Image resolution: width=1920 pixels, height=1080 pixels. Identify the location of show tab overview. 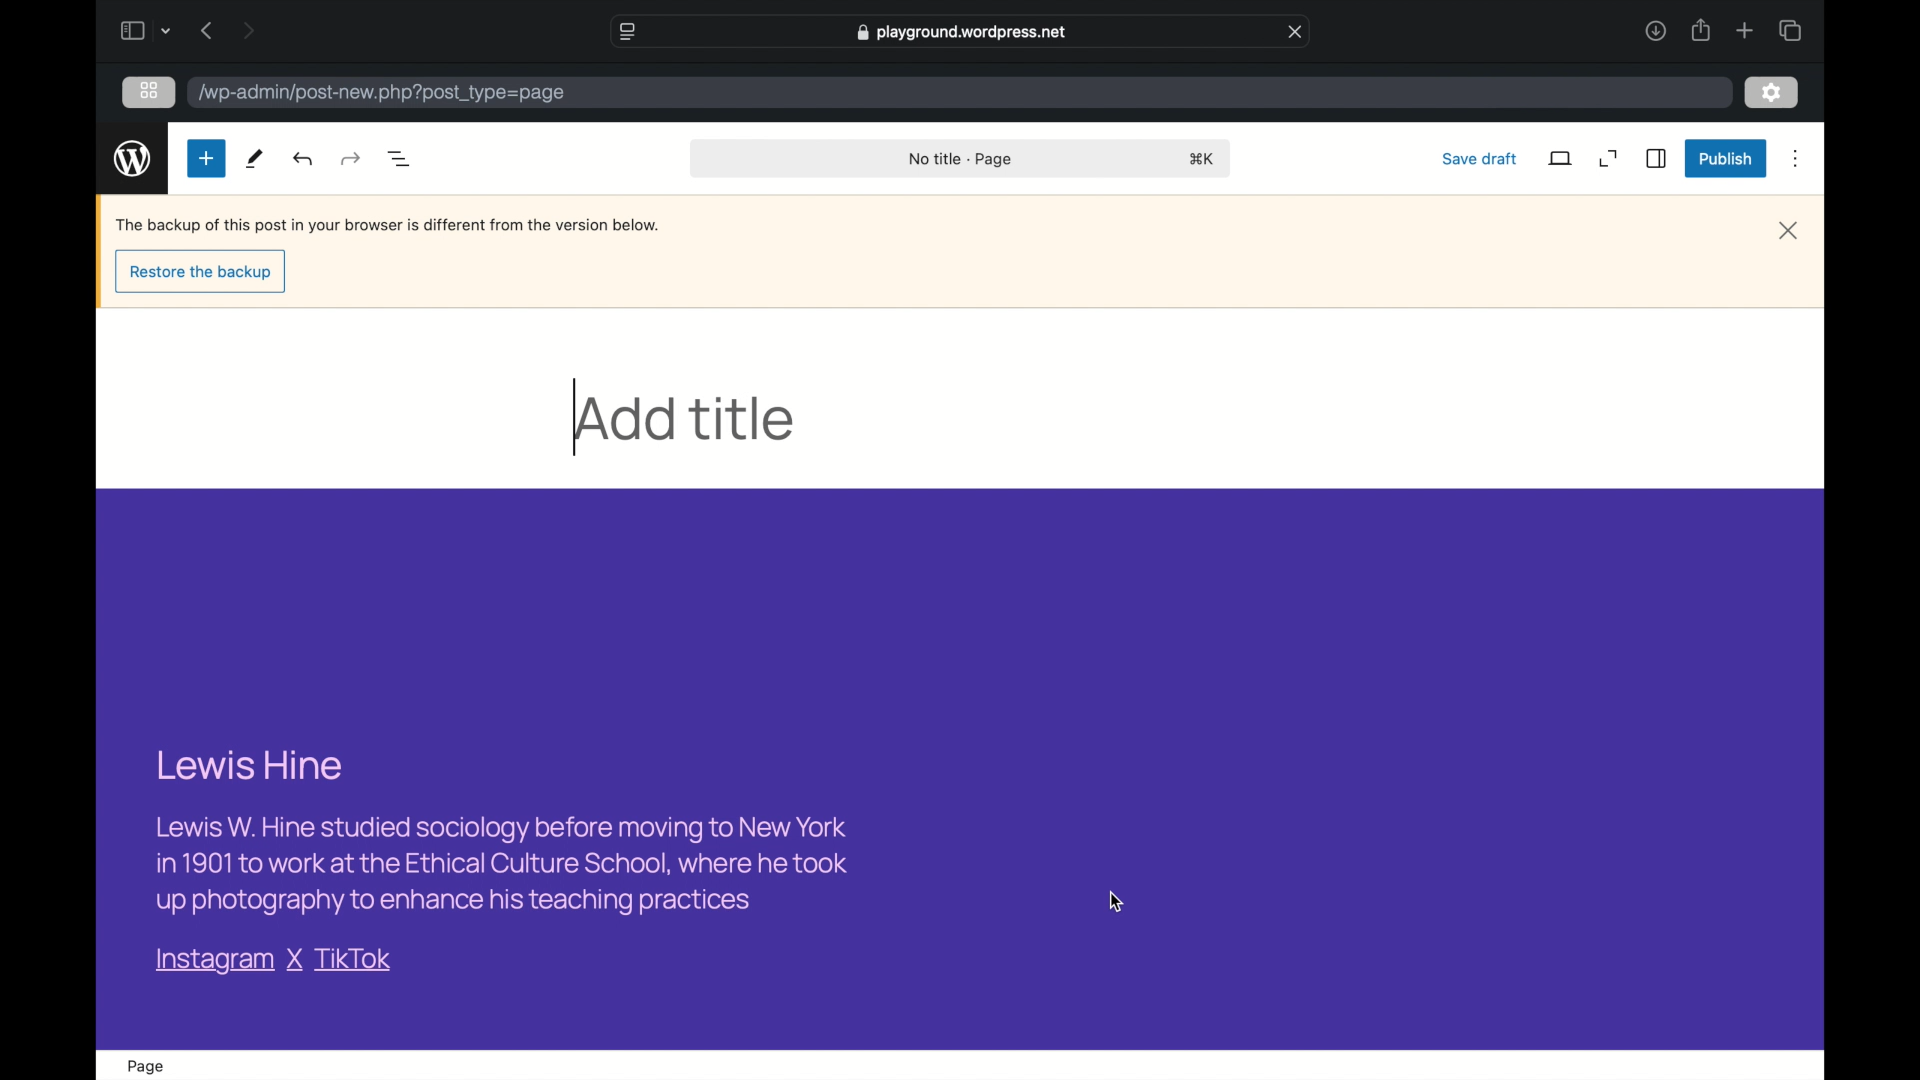
(1790, 30).